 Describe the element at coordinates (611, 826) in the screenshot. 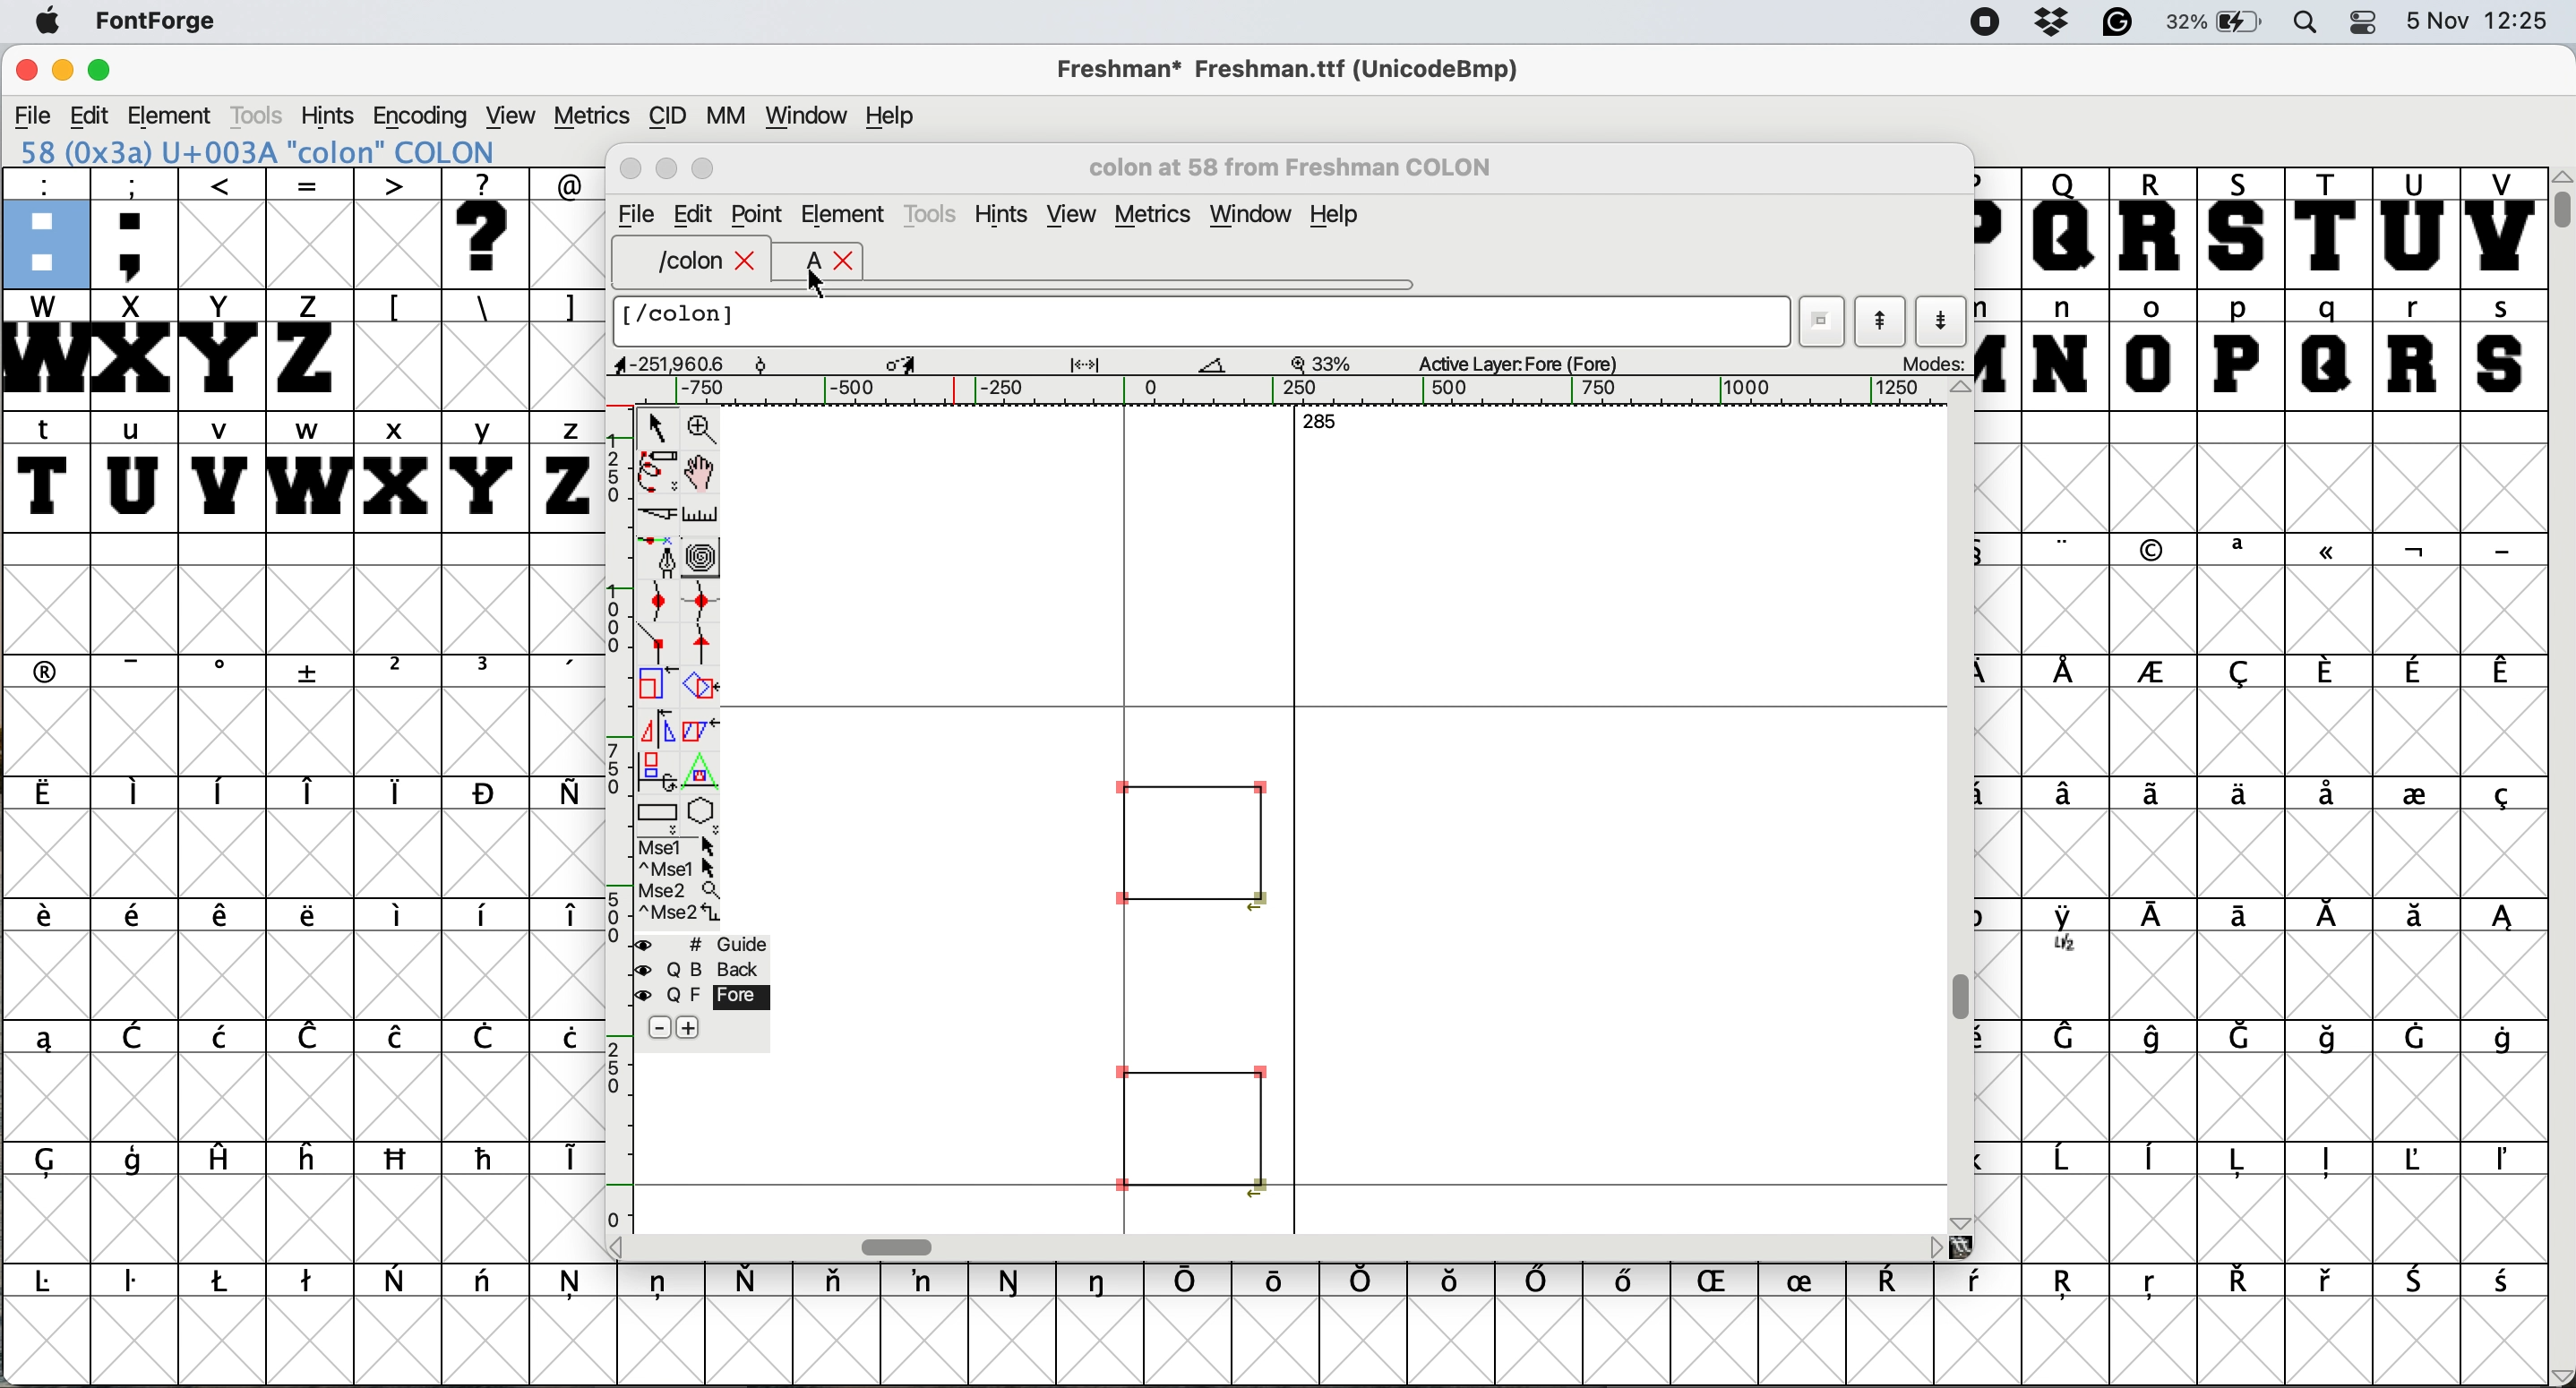

I see `vertical scale` at that location.